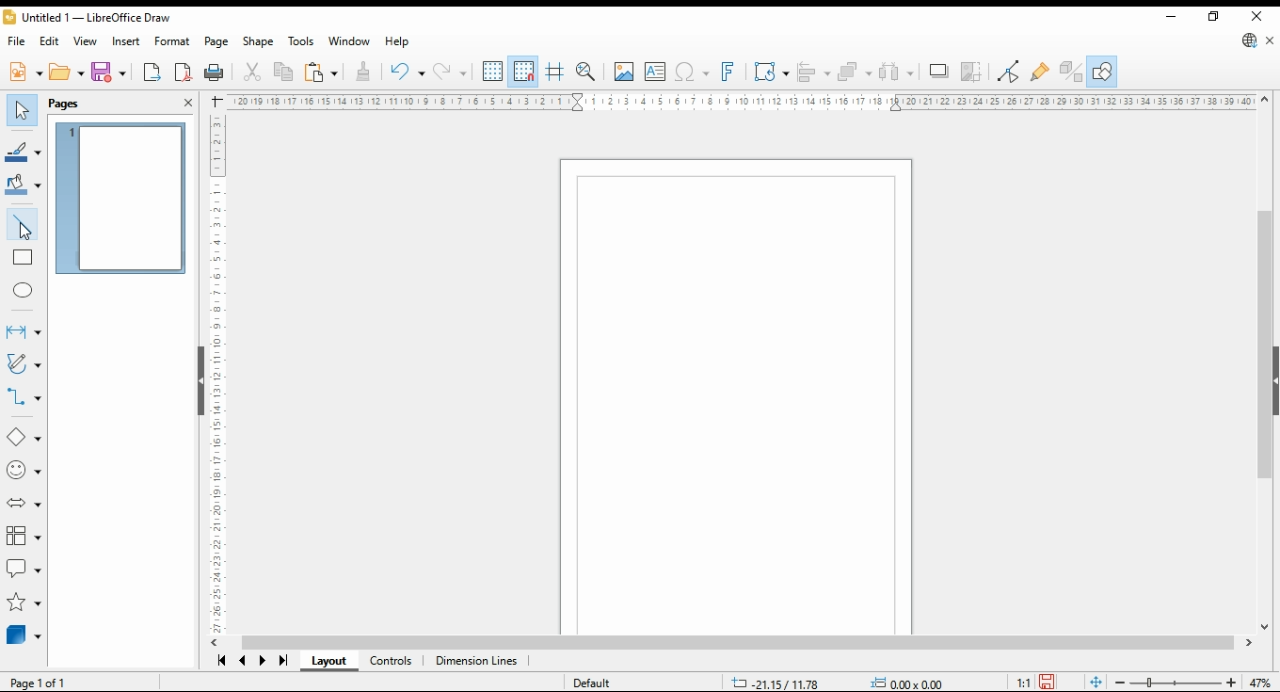 Image resolution: width=1280 pixels, height=692 pixels. I want to click on vertical scale, so click(219, 369).